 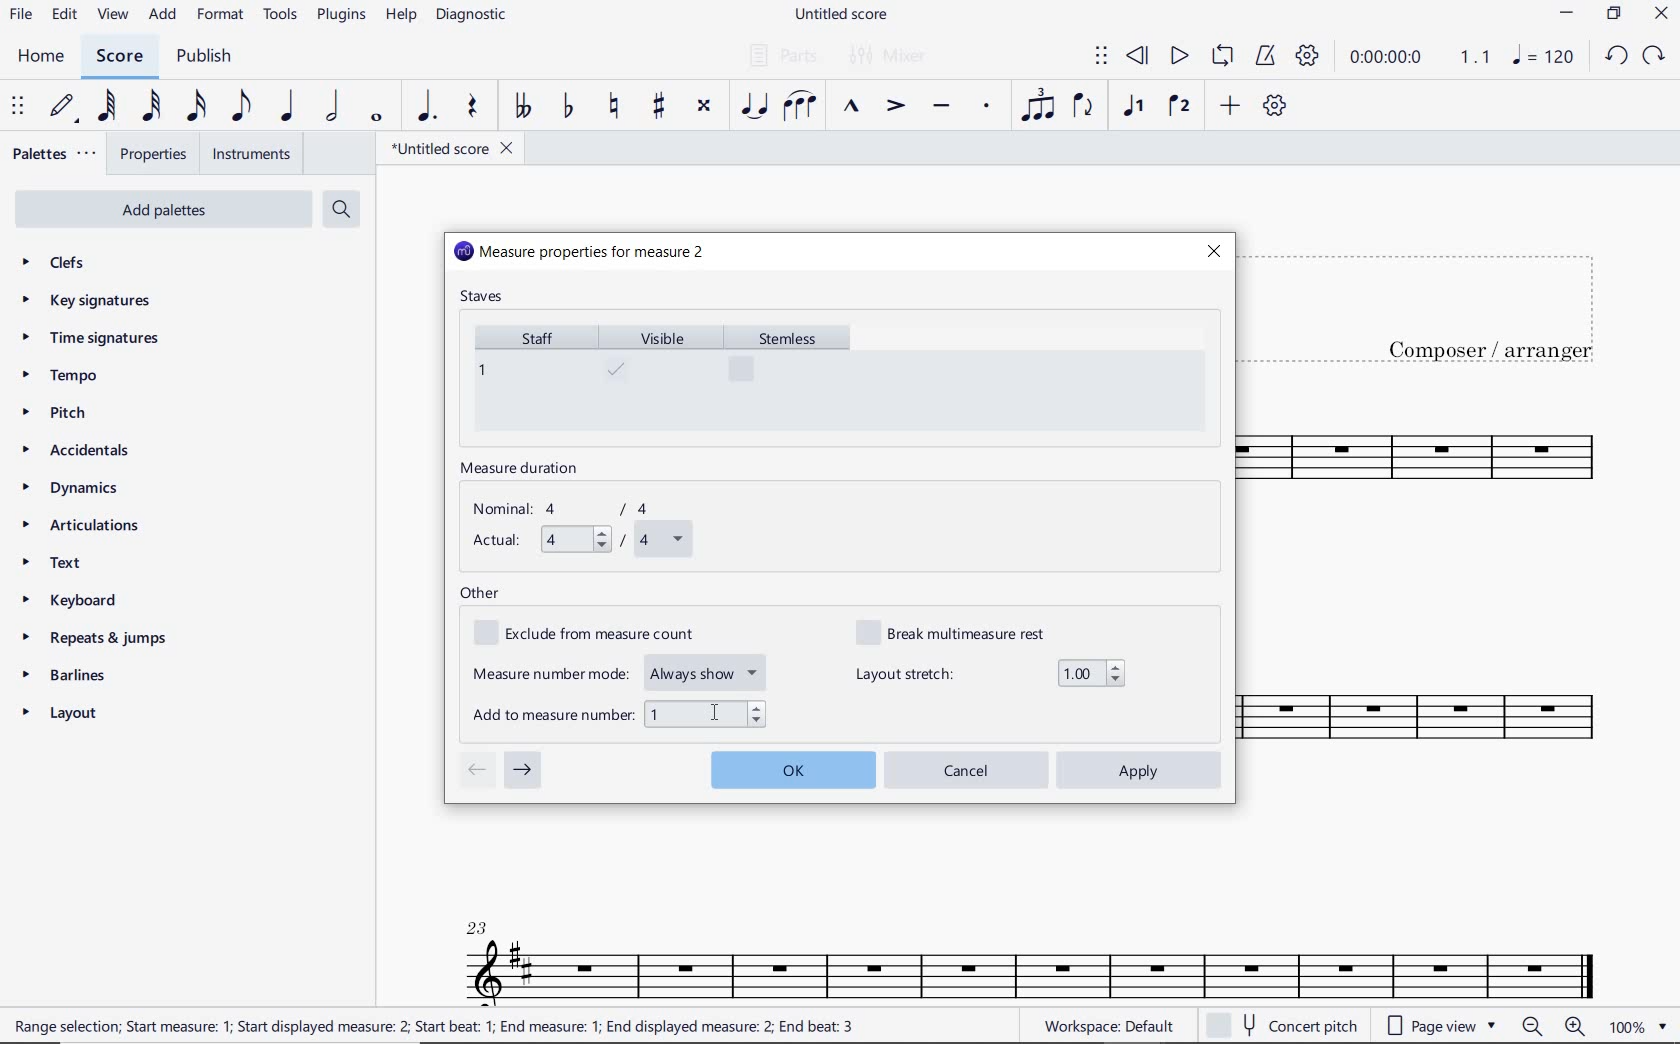 I want to click on 64TH NOTE, so click(x=109, y=107).